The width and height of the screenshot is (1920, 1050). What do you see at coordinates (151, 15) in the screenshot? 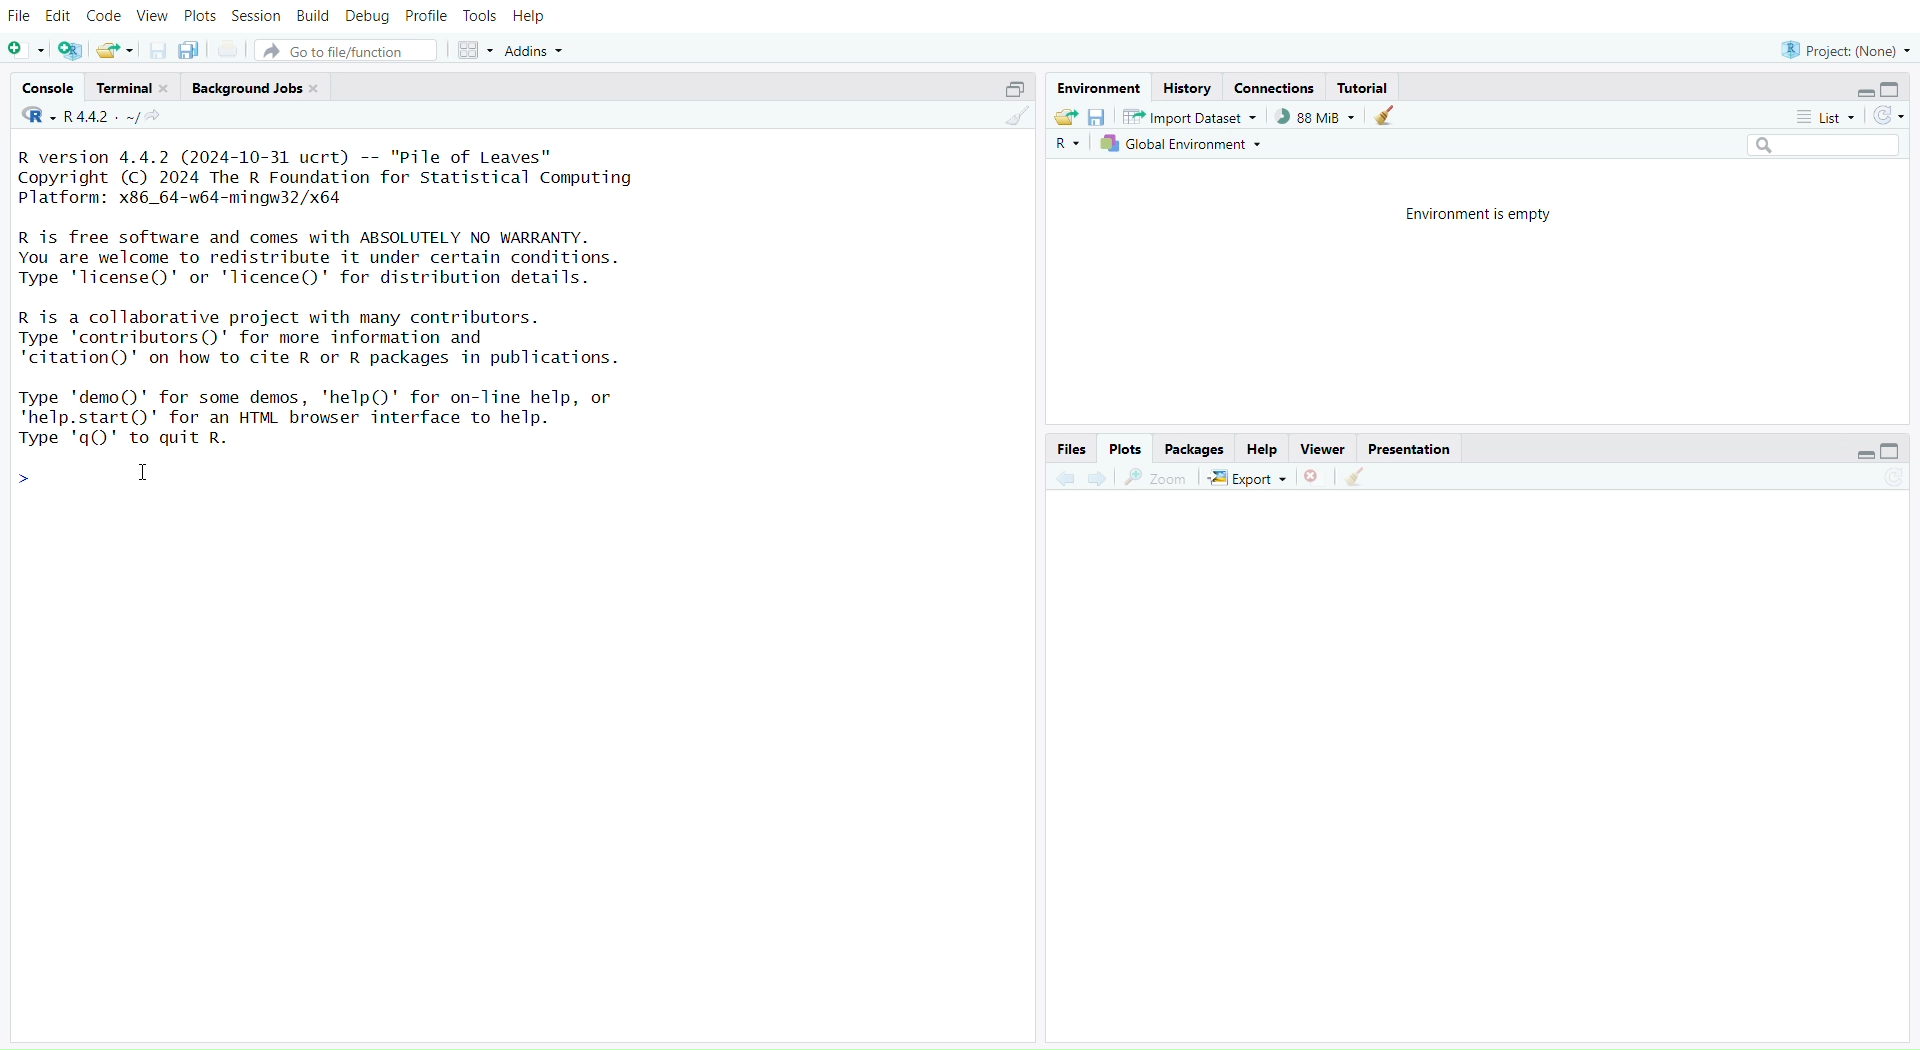
I see `view` at bounding box center [151, 15].